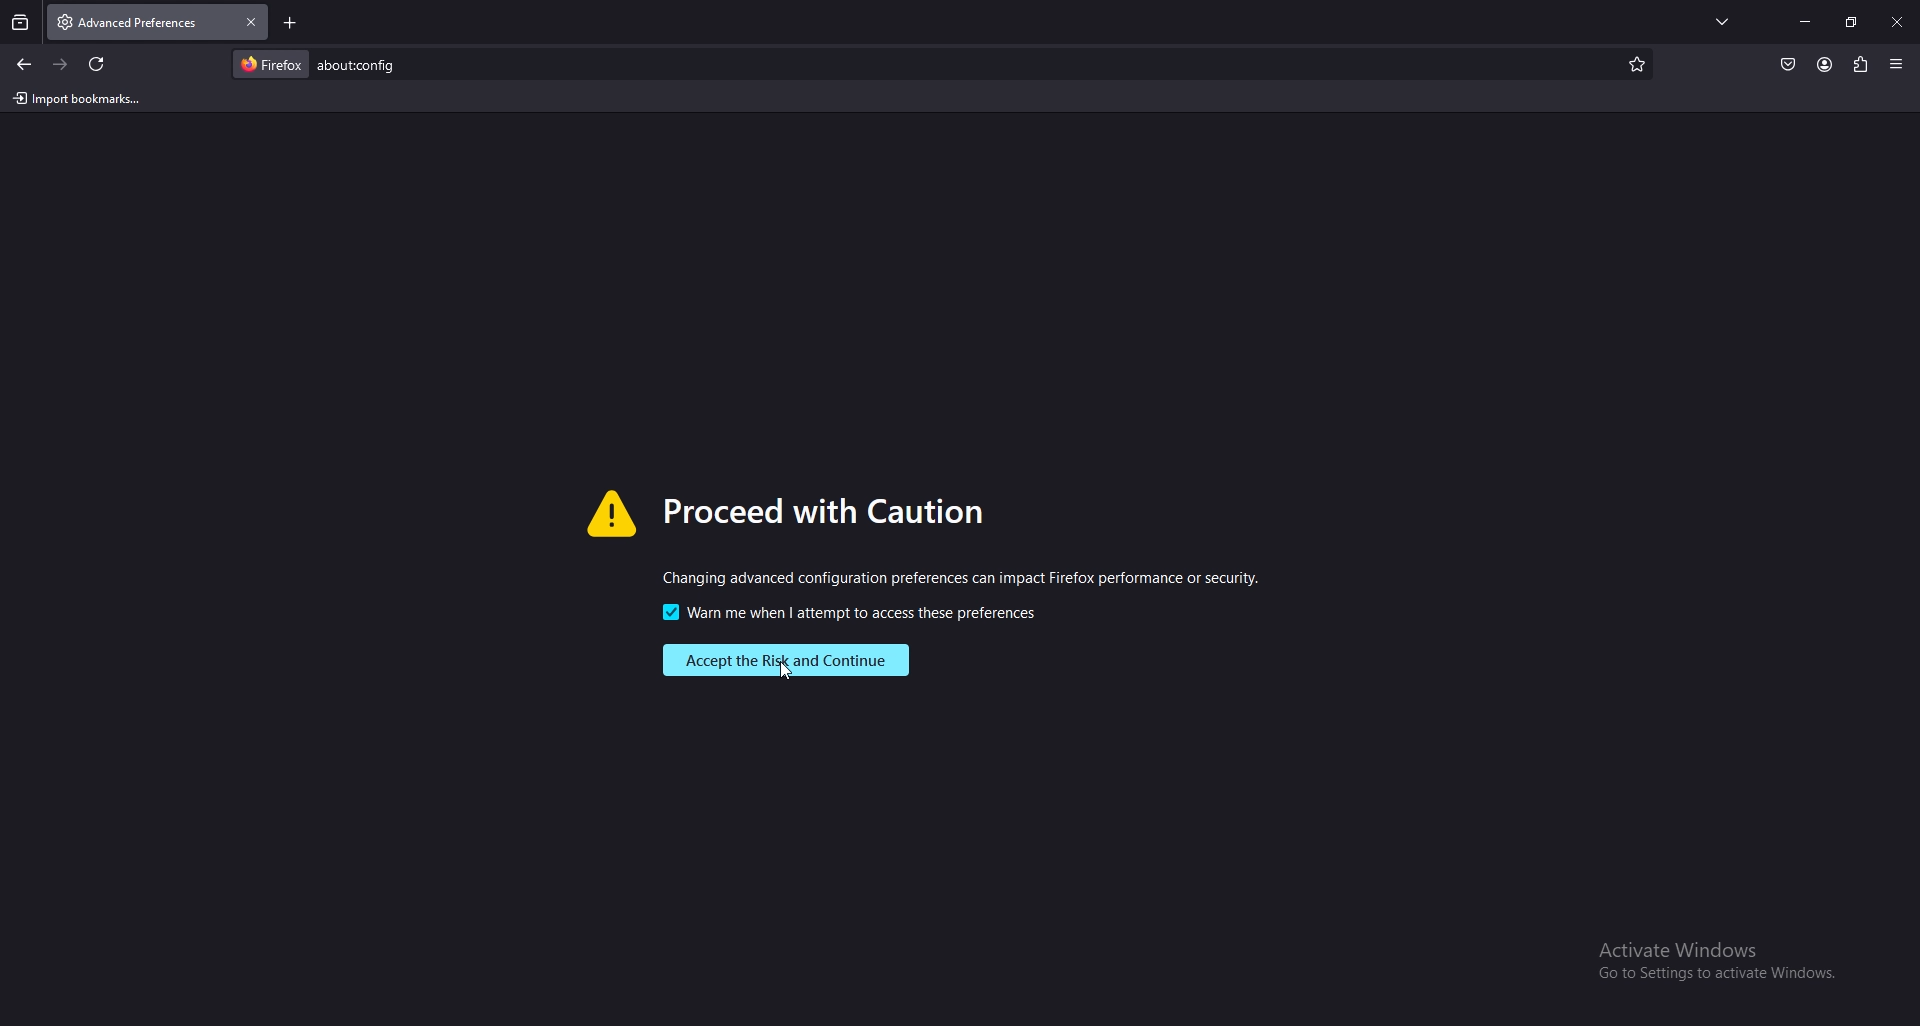 This screenshot has height=1026, width=1920. I want to click on mark as favorite, so click(1638, 63).